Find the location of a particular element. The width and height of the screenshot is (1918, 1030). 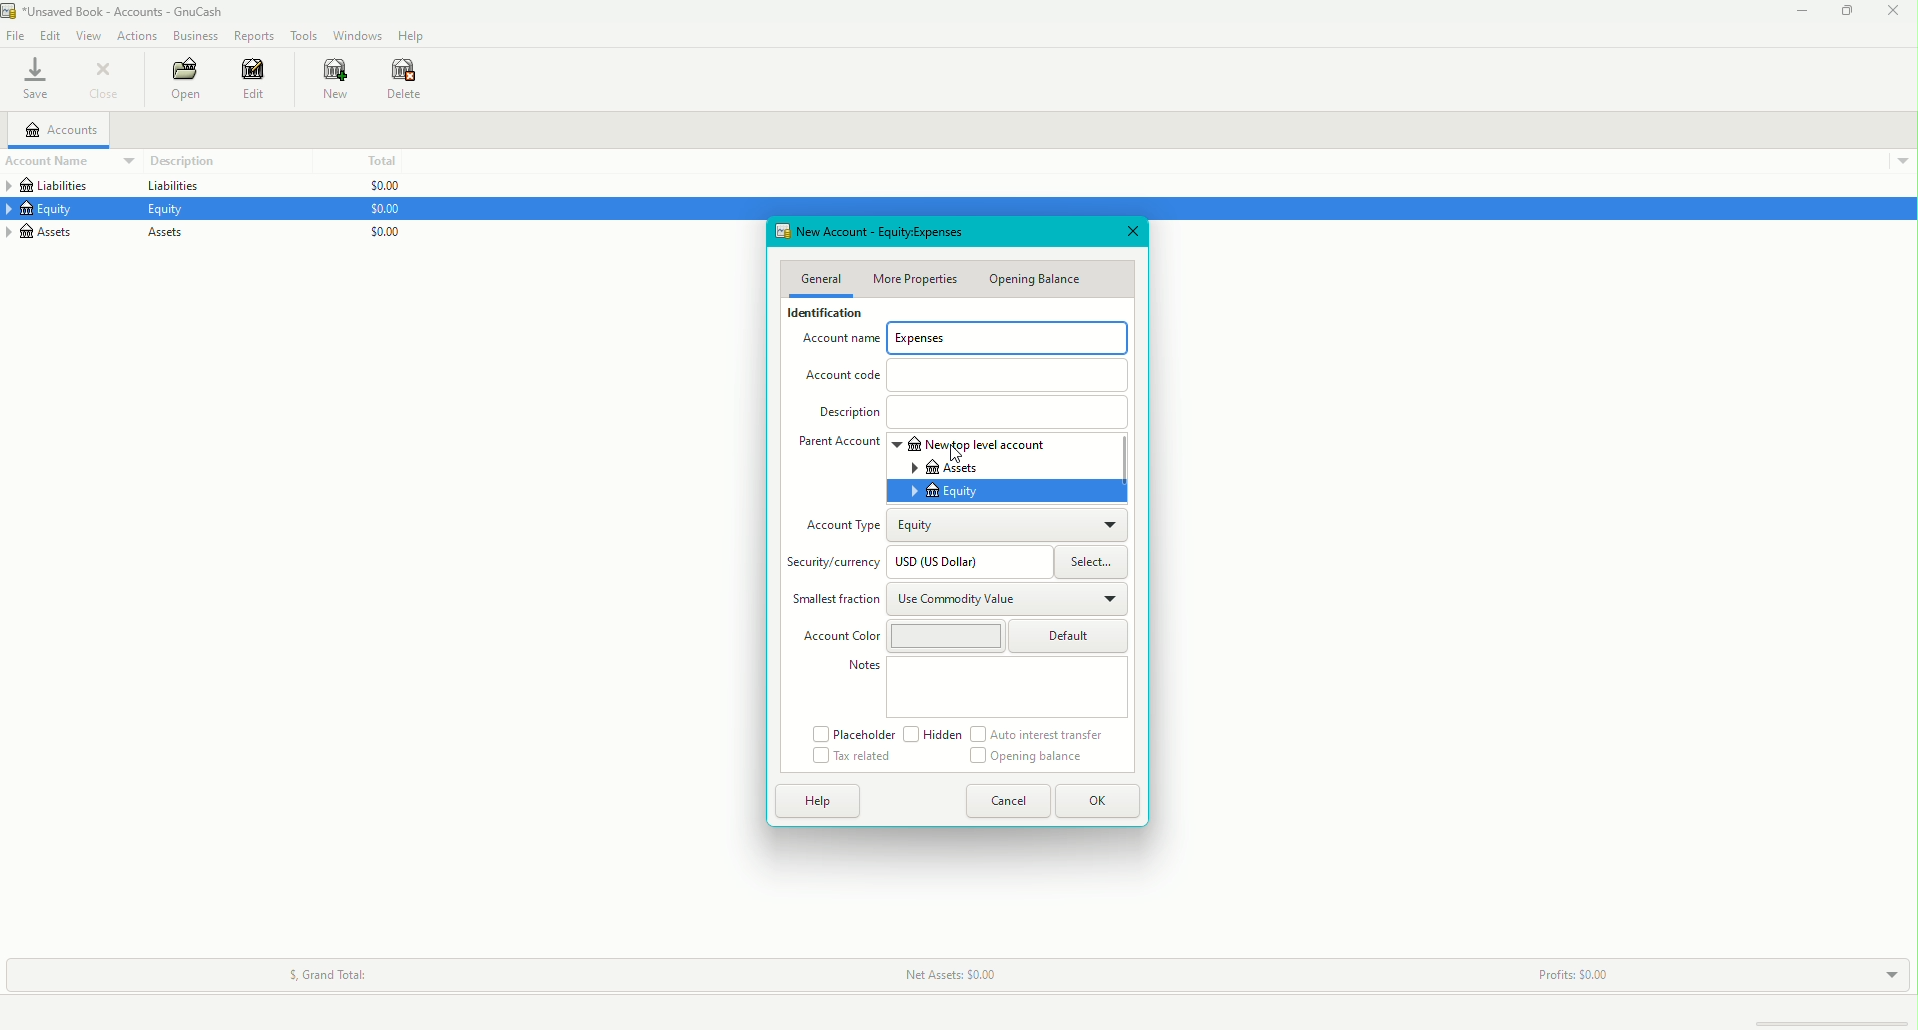

Account Color is located at coordinates (899, 637).